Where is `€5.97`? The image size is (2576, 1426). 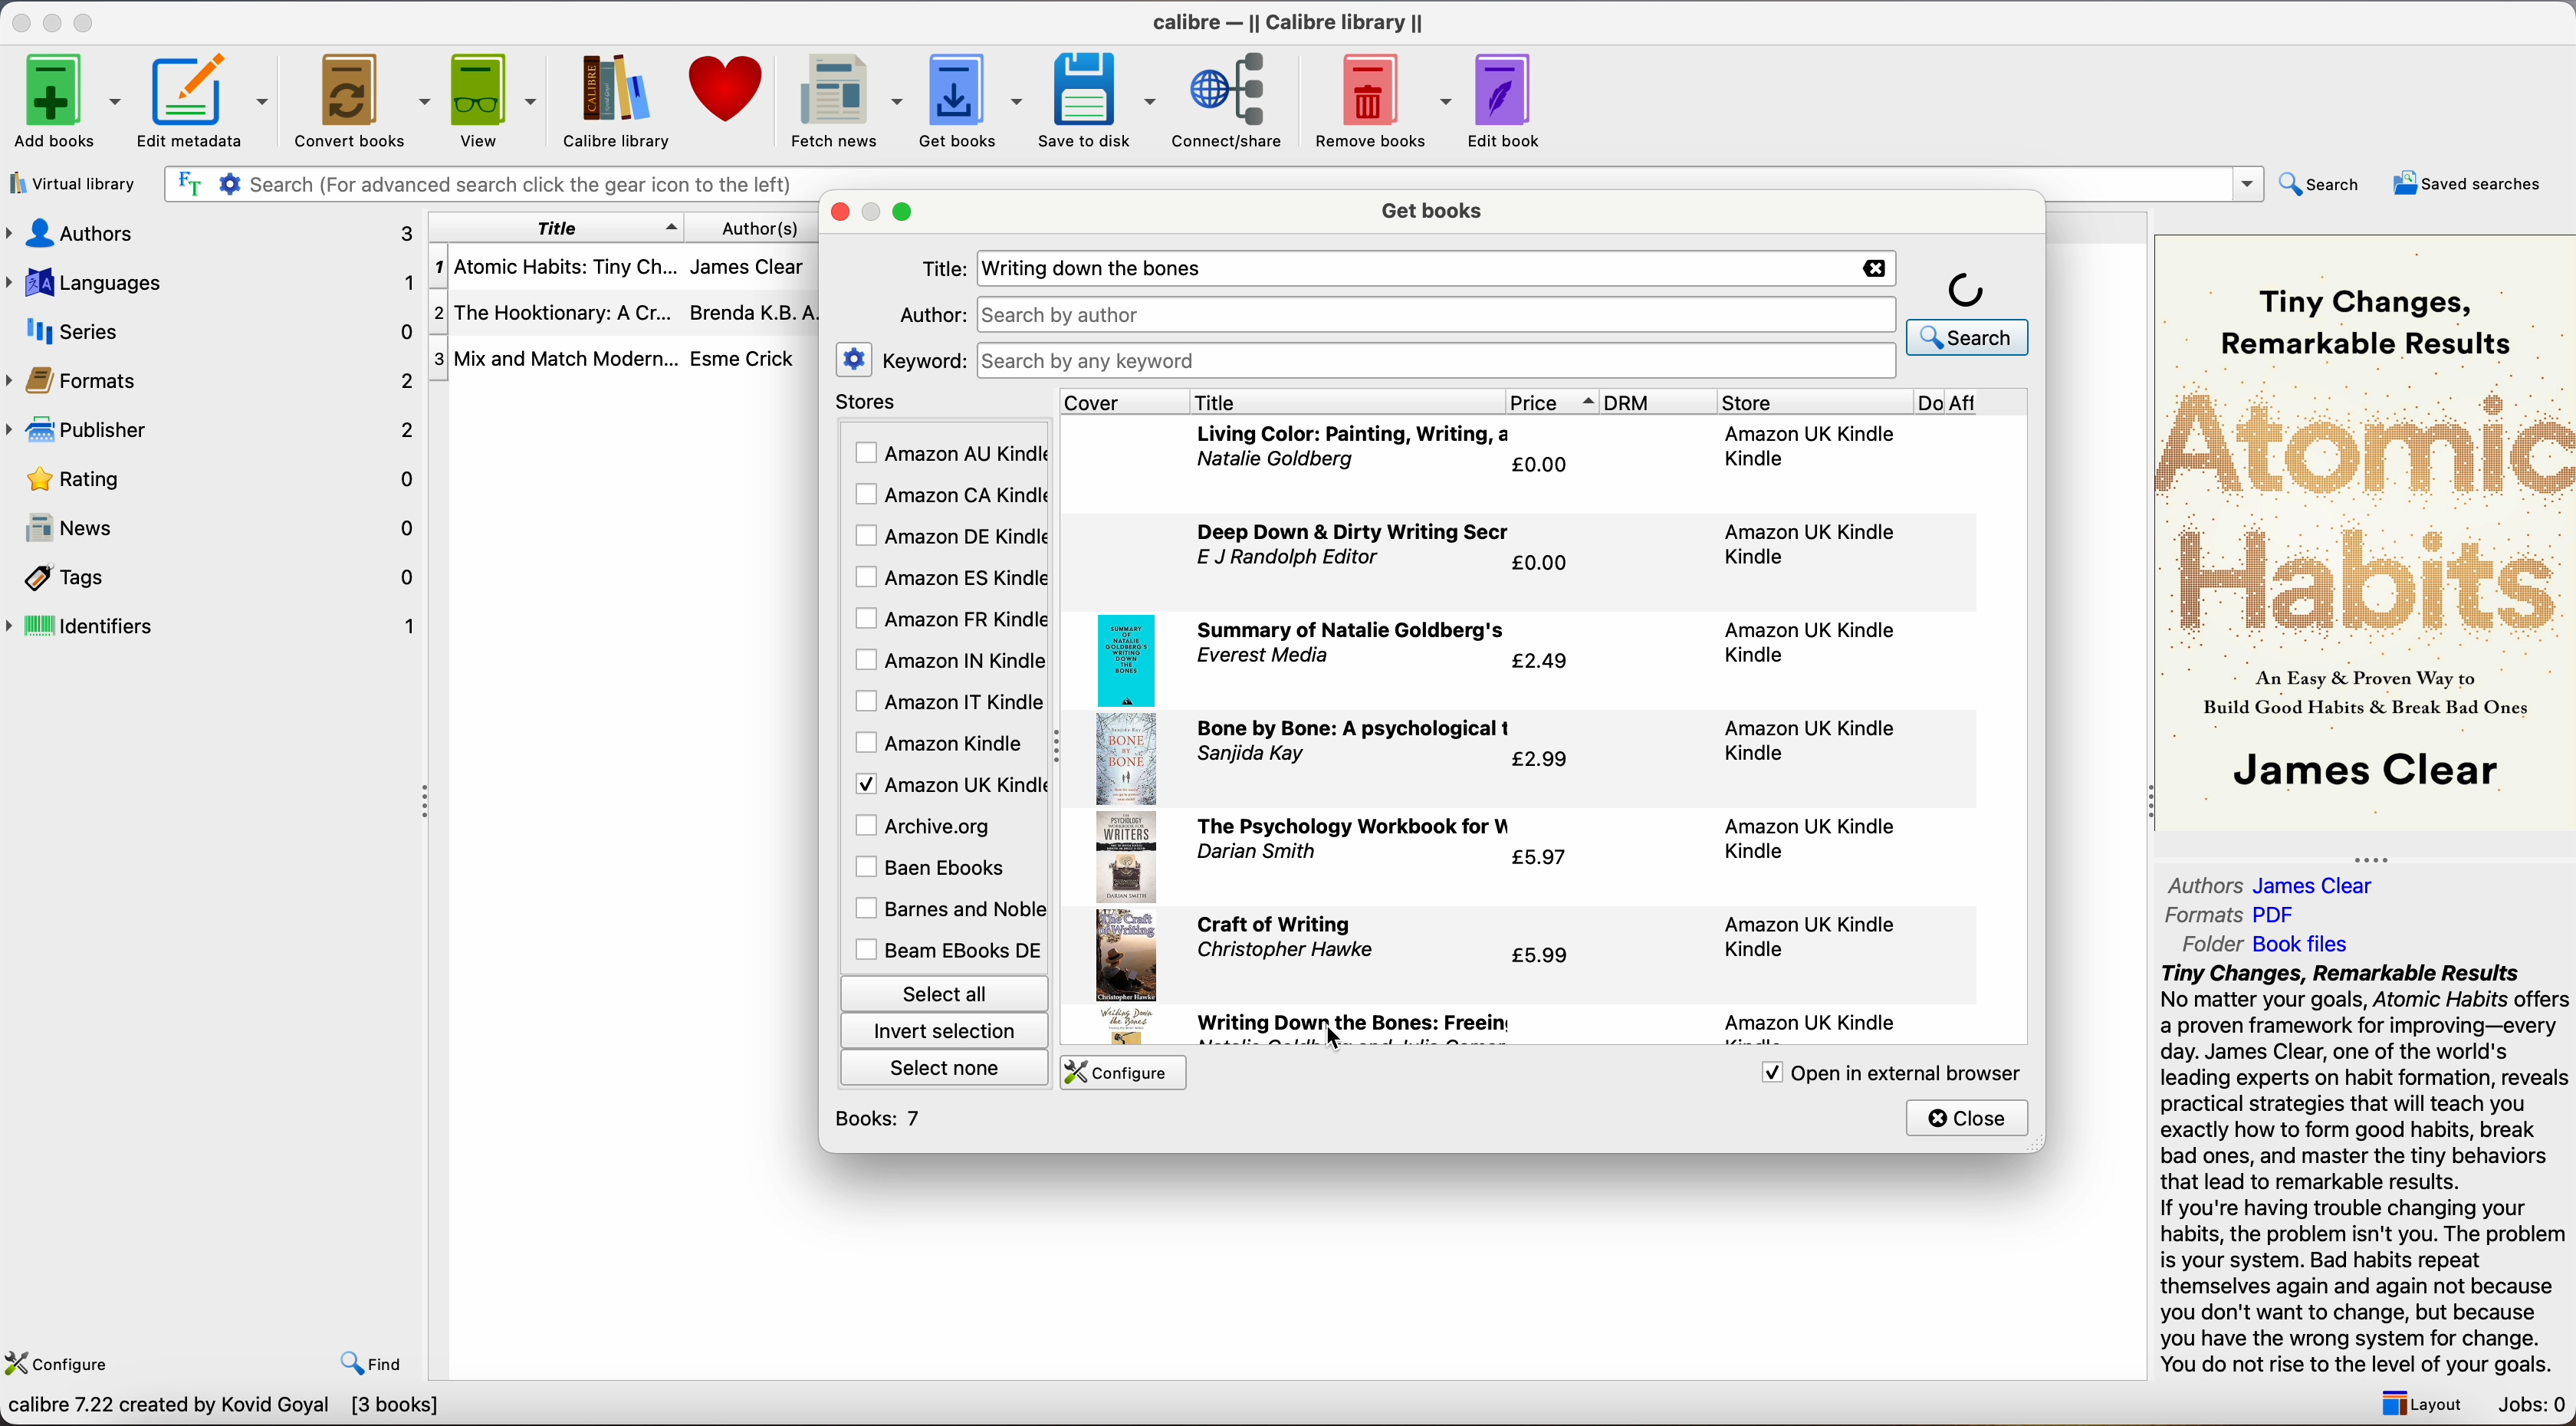
€5.97 is located at coordinates (1540, 861).